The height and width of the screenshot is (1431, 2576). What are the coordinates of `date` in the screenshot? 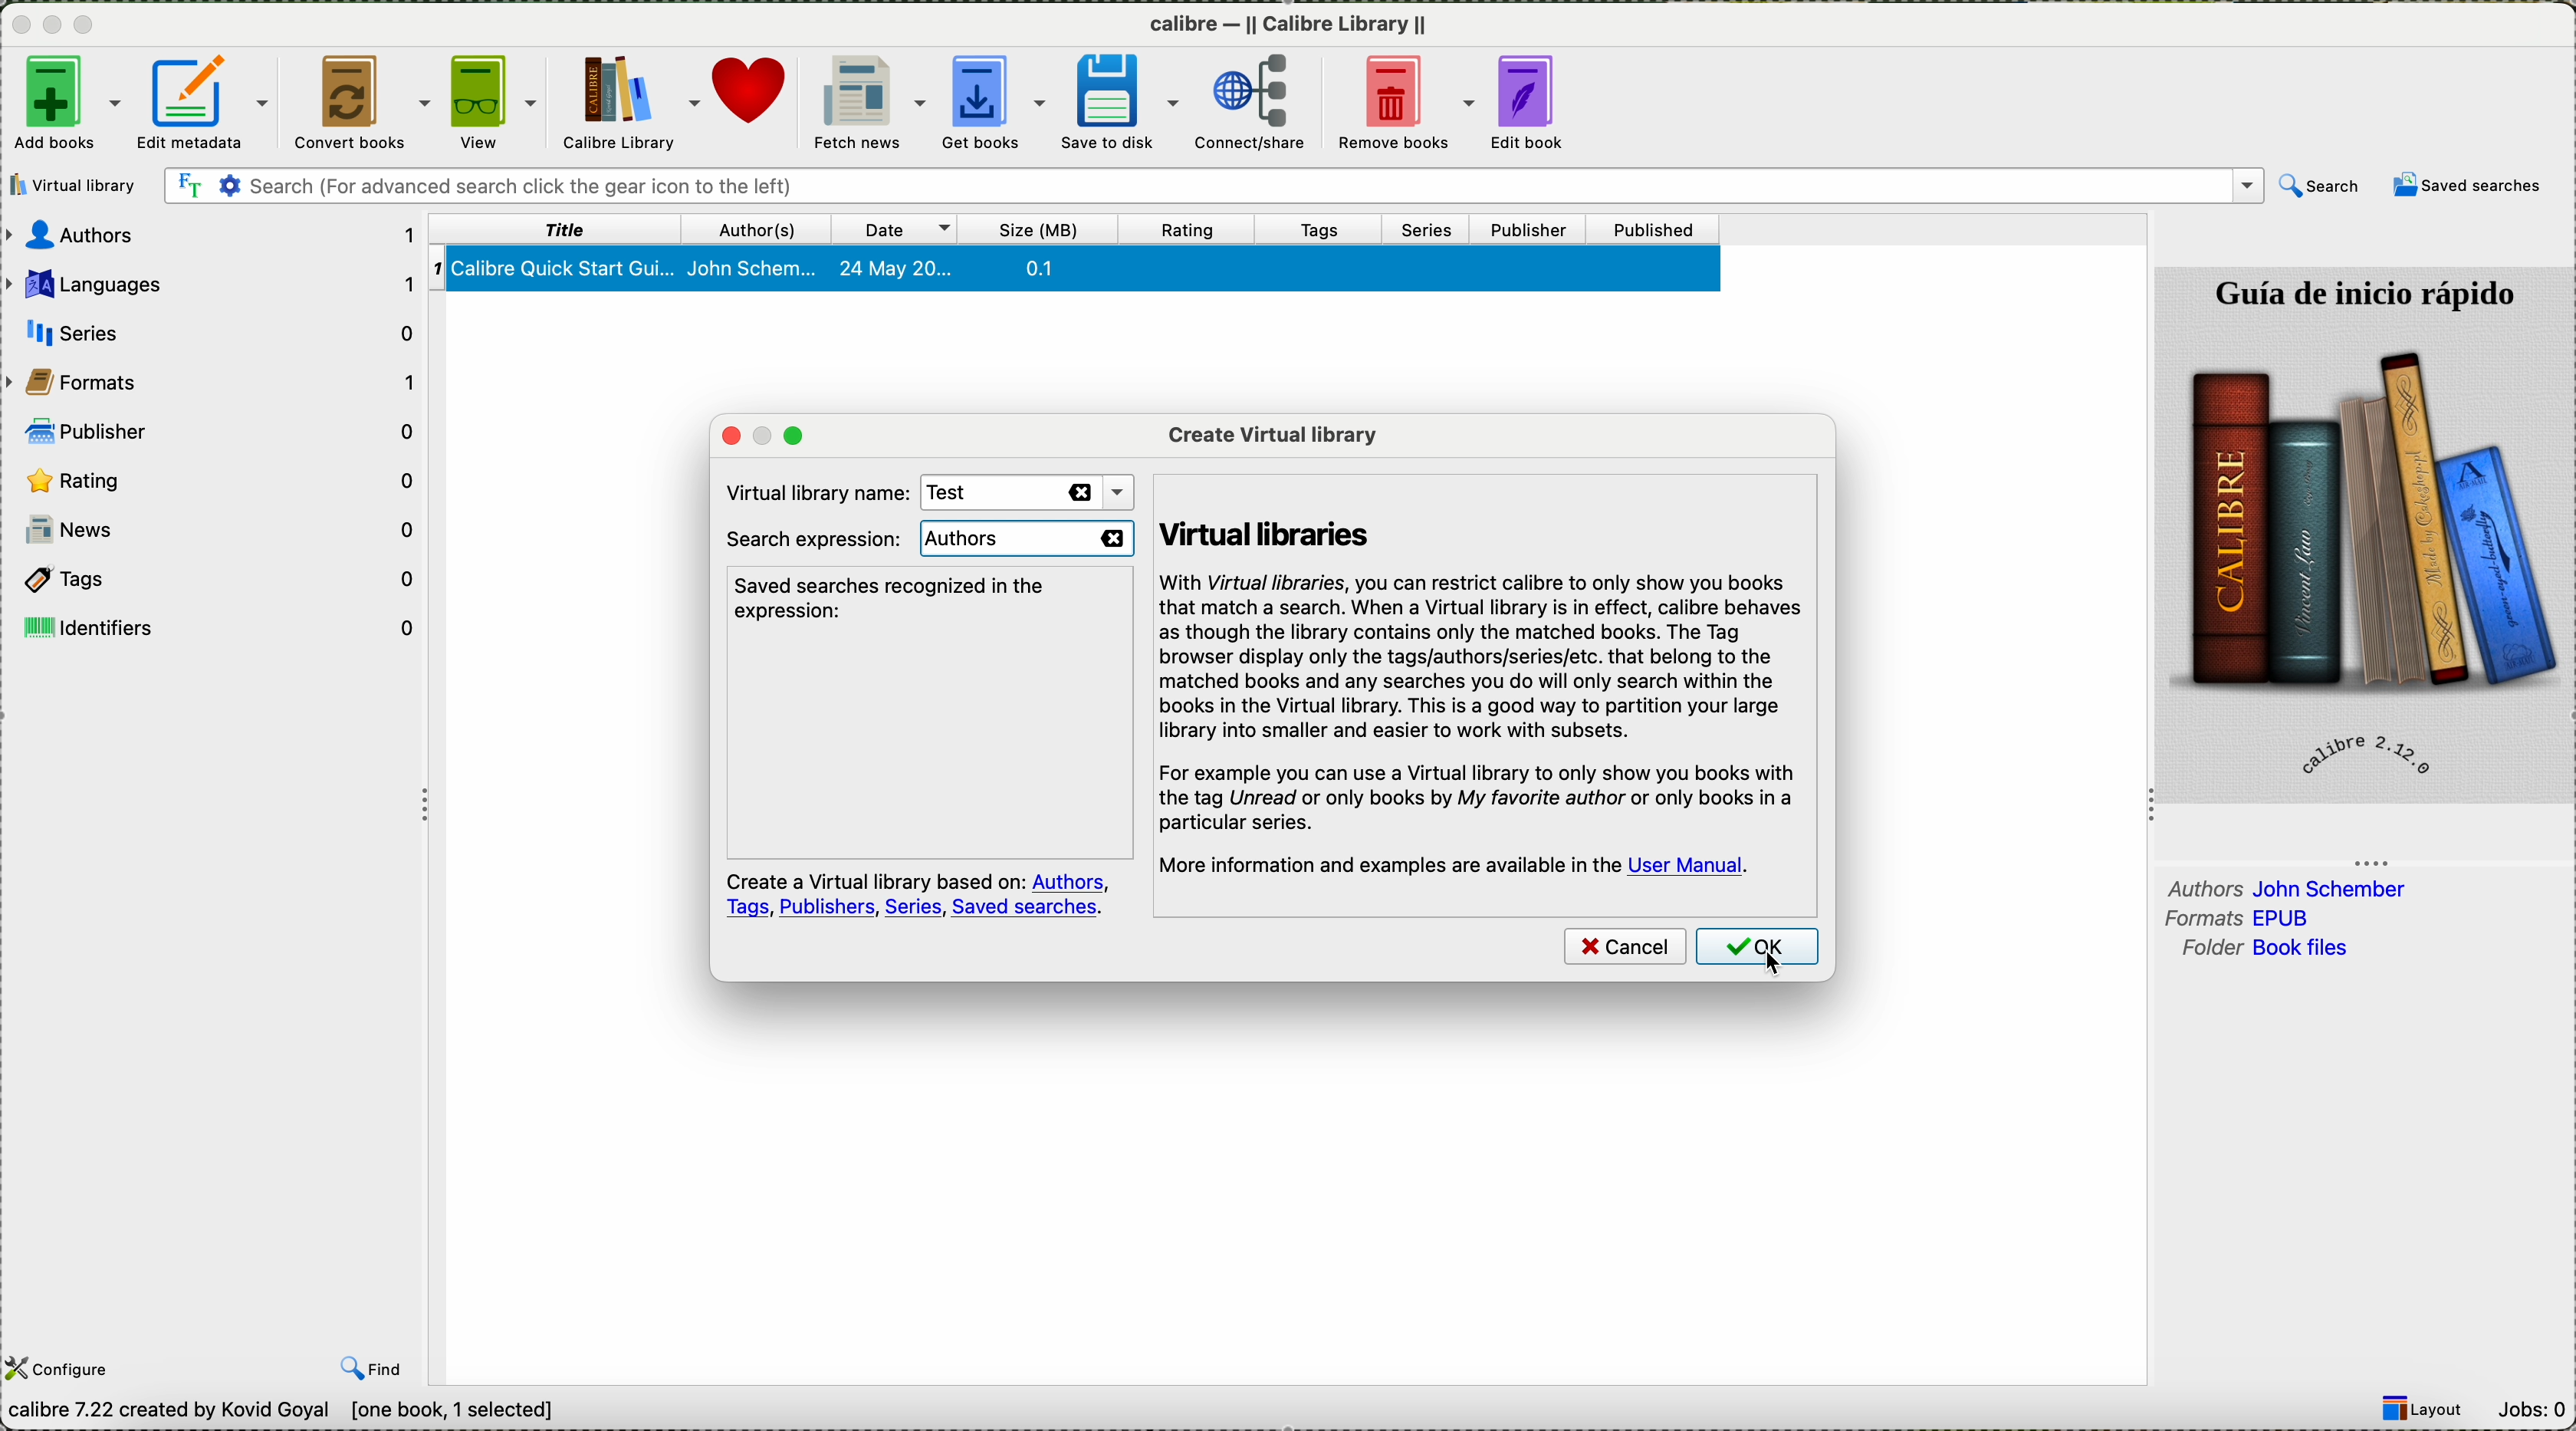 It's located at (903, 230).